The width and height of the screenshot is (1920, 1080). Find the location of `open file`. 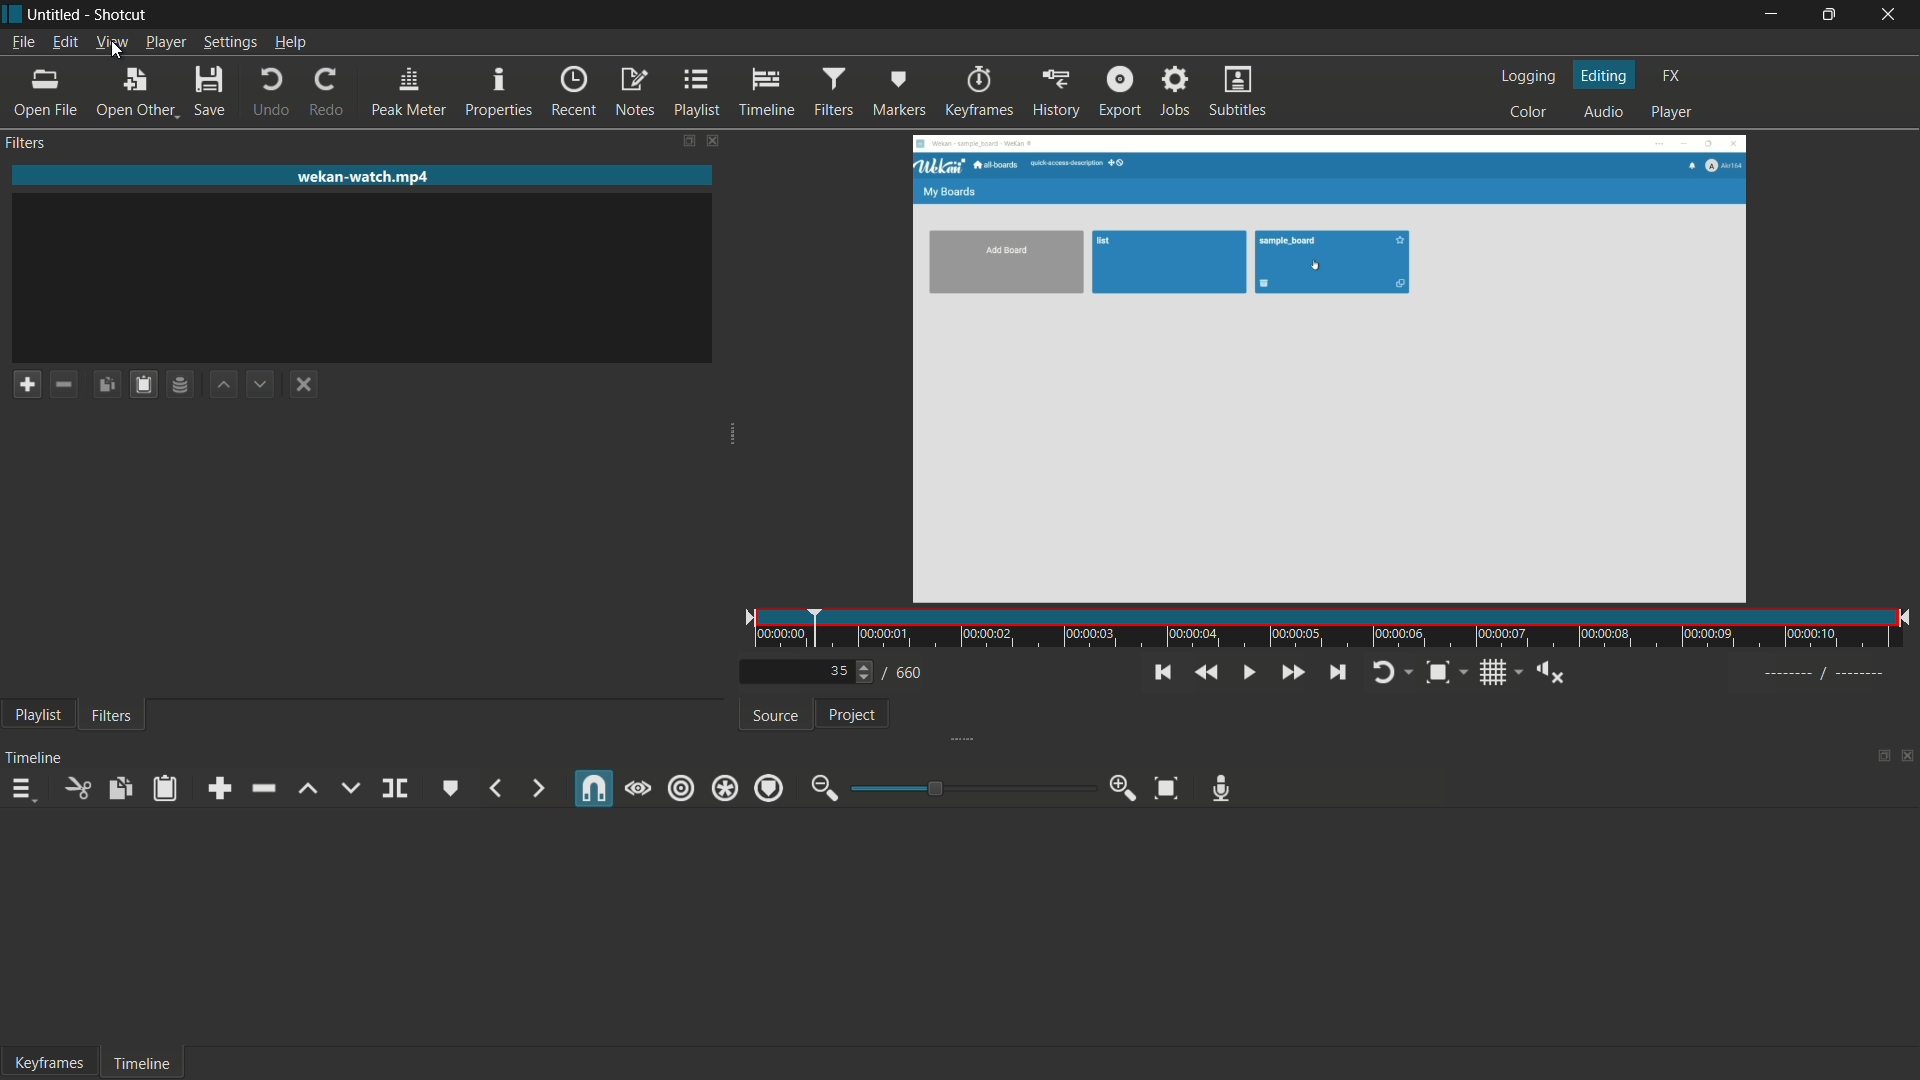

open file is located at coordinates (43, 93).